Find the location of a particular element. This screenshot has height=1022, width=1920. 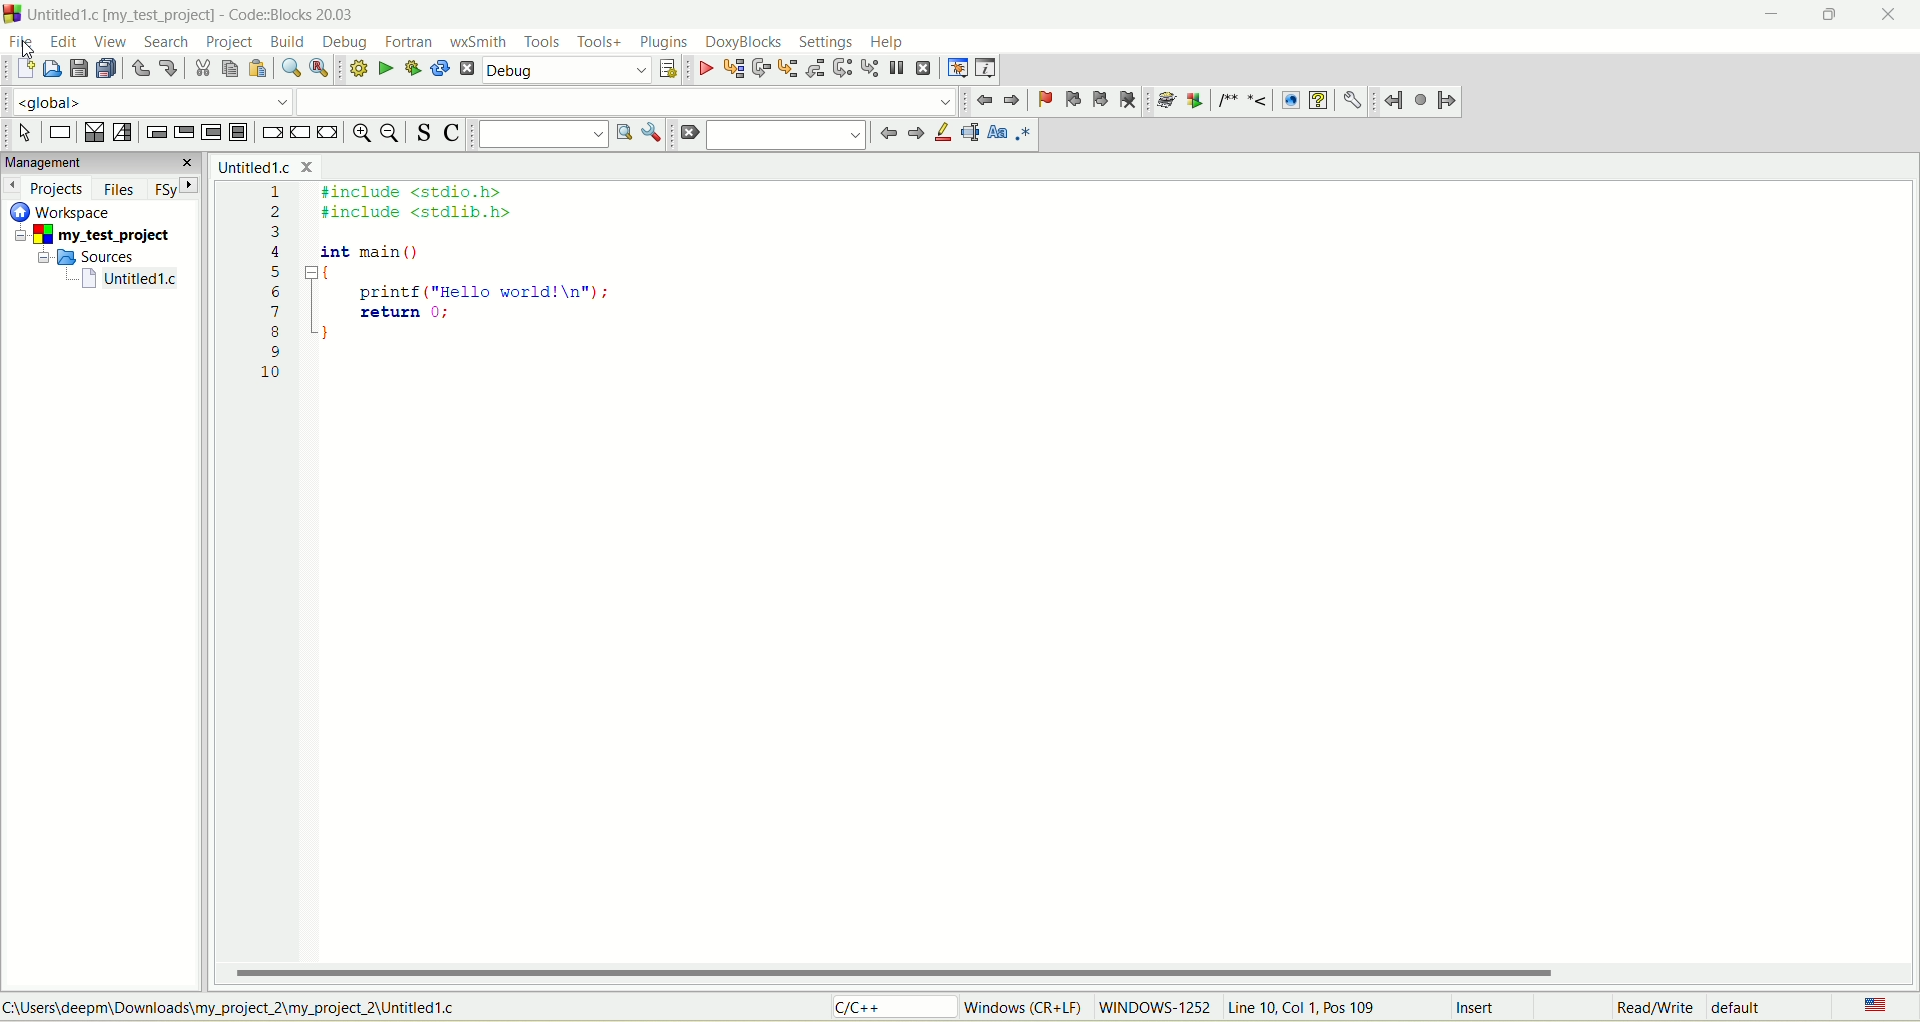

settings is located at coordinates (826, 41).